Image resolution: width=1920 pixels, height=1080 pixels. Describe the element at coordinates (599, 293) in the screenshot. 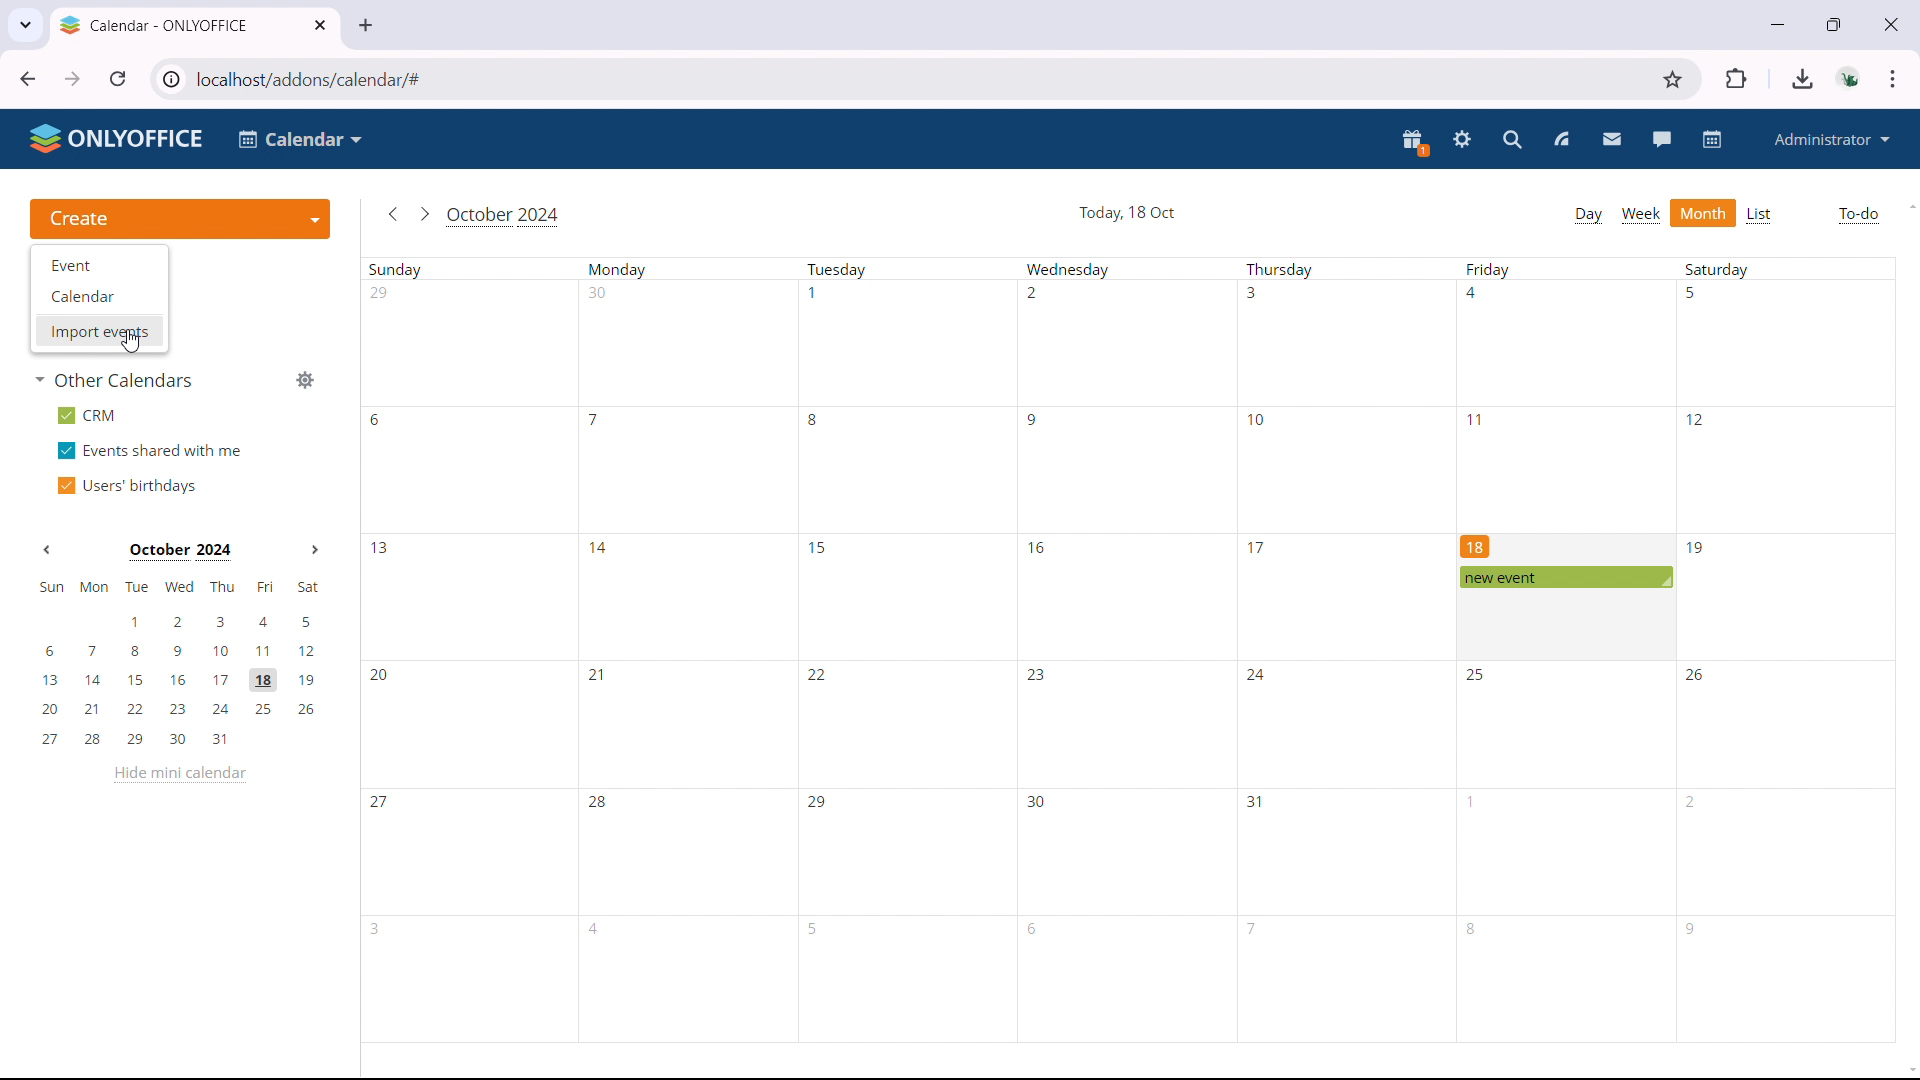

I see `30` at that location.